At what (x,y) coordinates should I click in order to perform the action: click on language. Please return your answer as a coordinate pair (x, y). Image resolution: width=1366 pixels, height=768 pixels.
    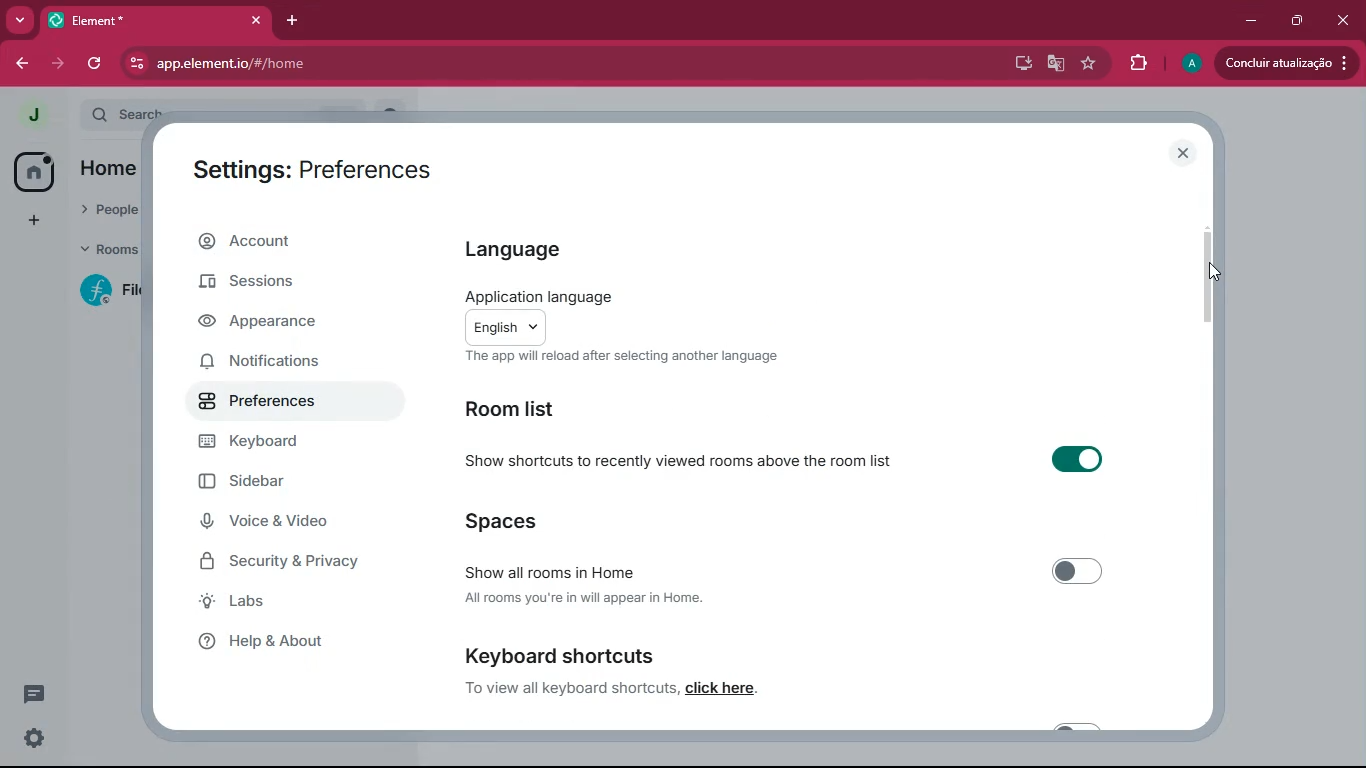
    Looking at the image, I should click on (513, 249).